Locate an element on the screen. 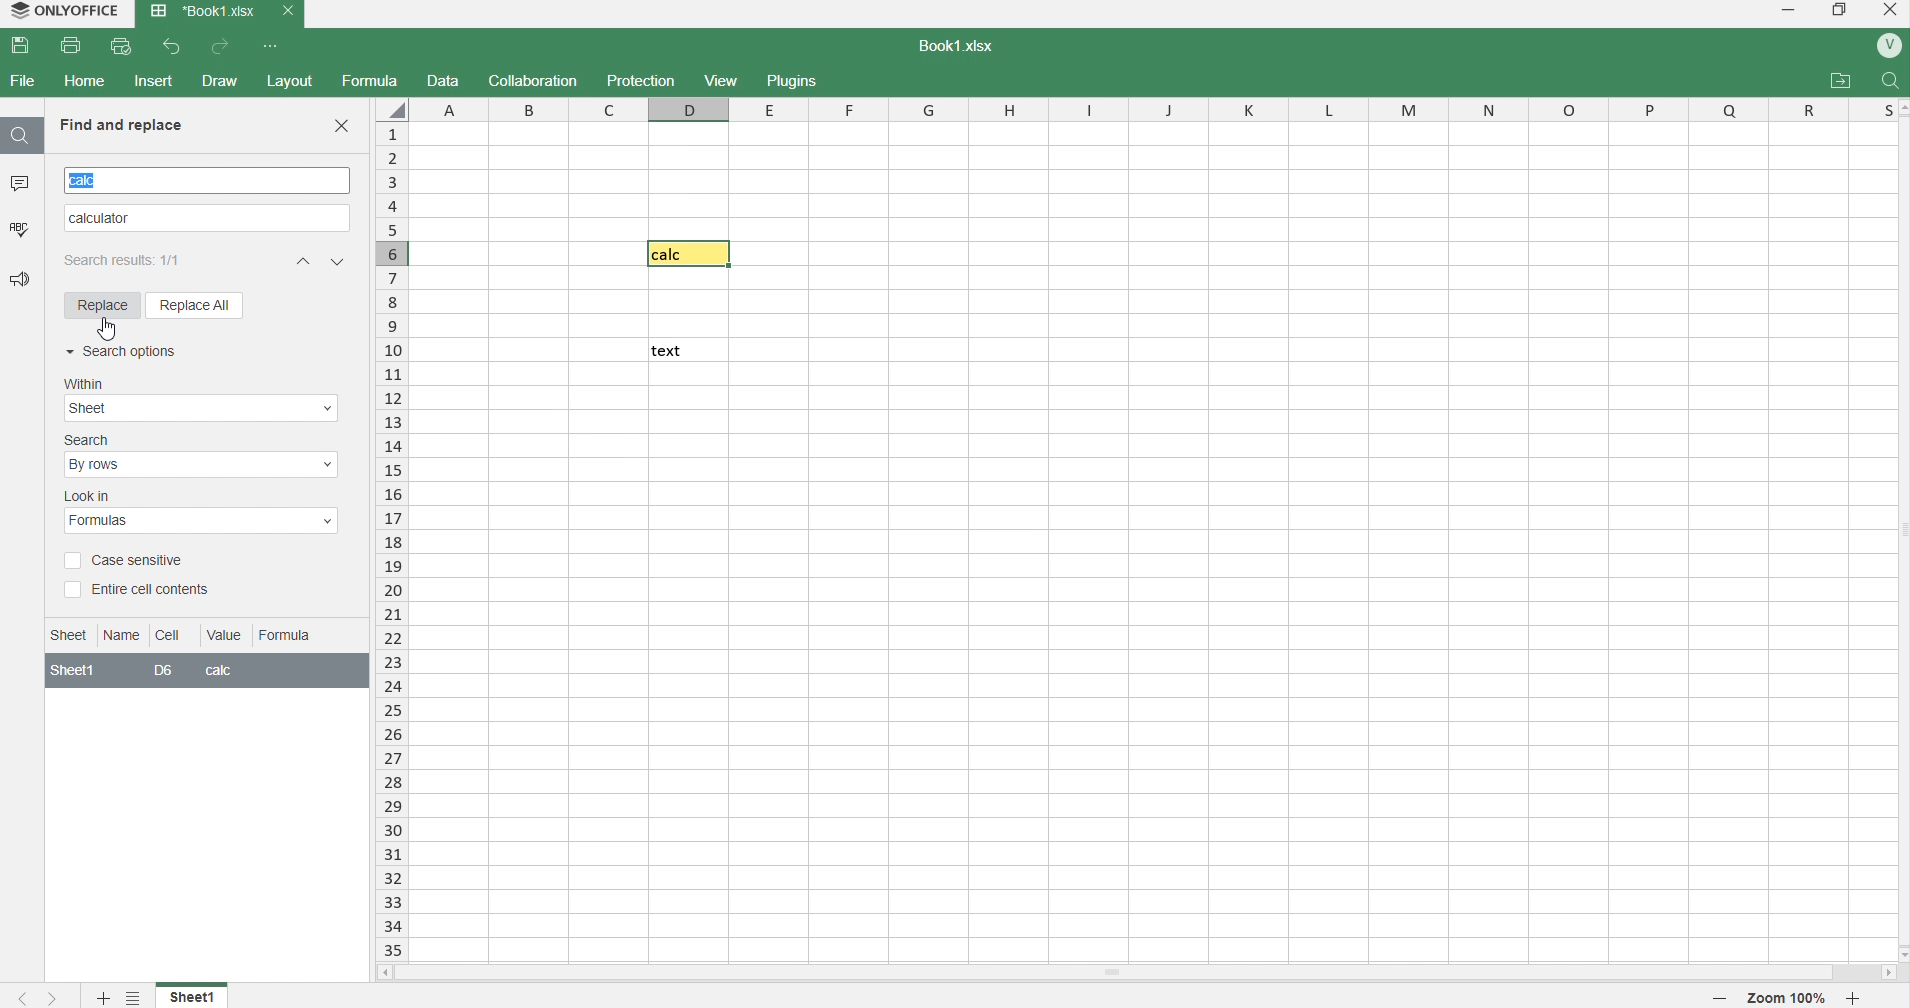 The height and width of the screenshot is (1008, 1910). search is located at coordinates (94, 439).